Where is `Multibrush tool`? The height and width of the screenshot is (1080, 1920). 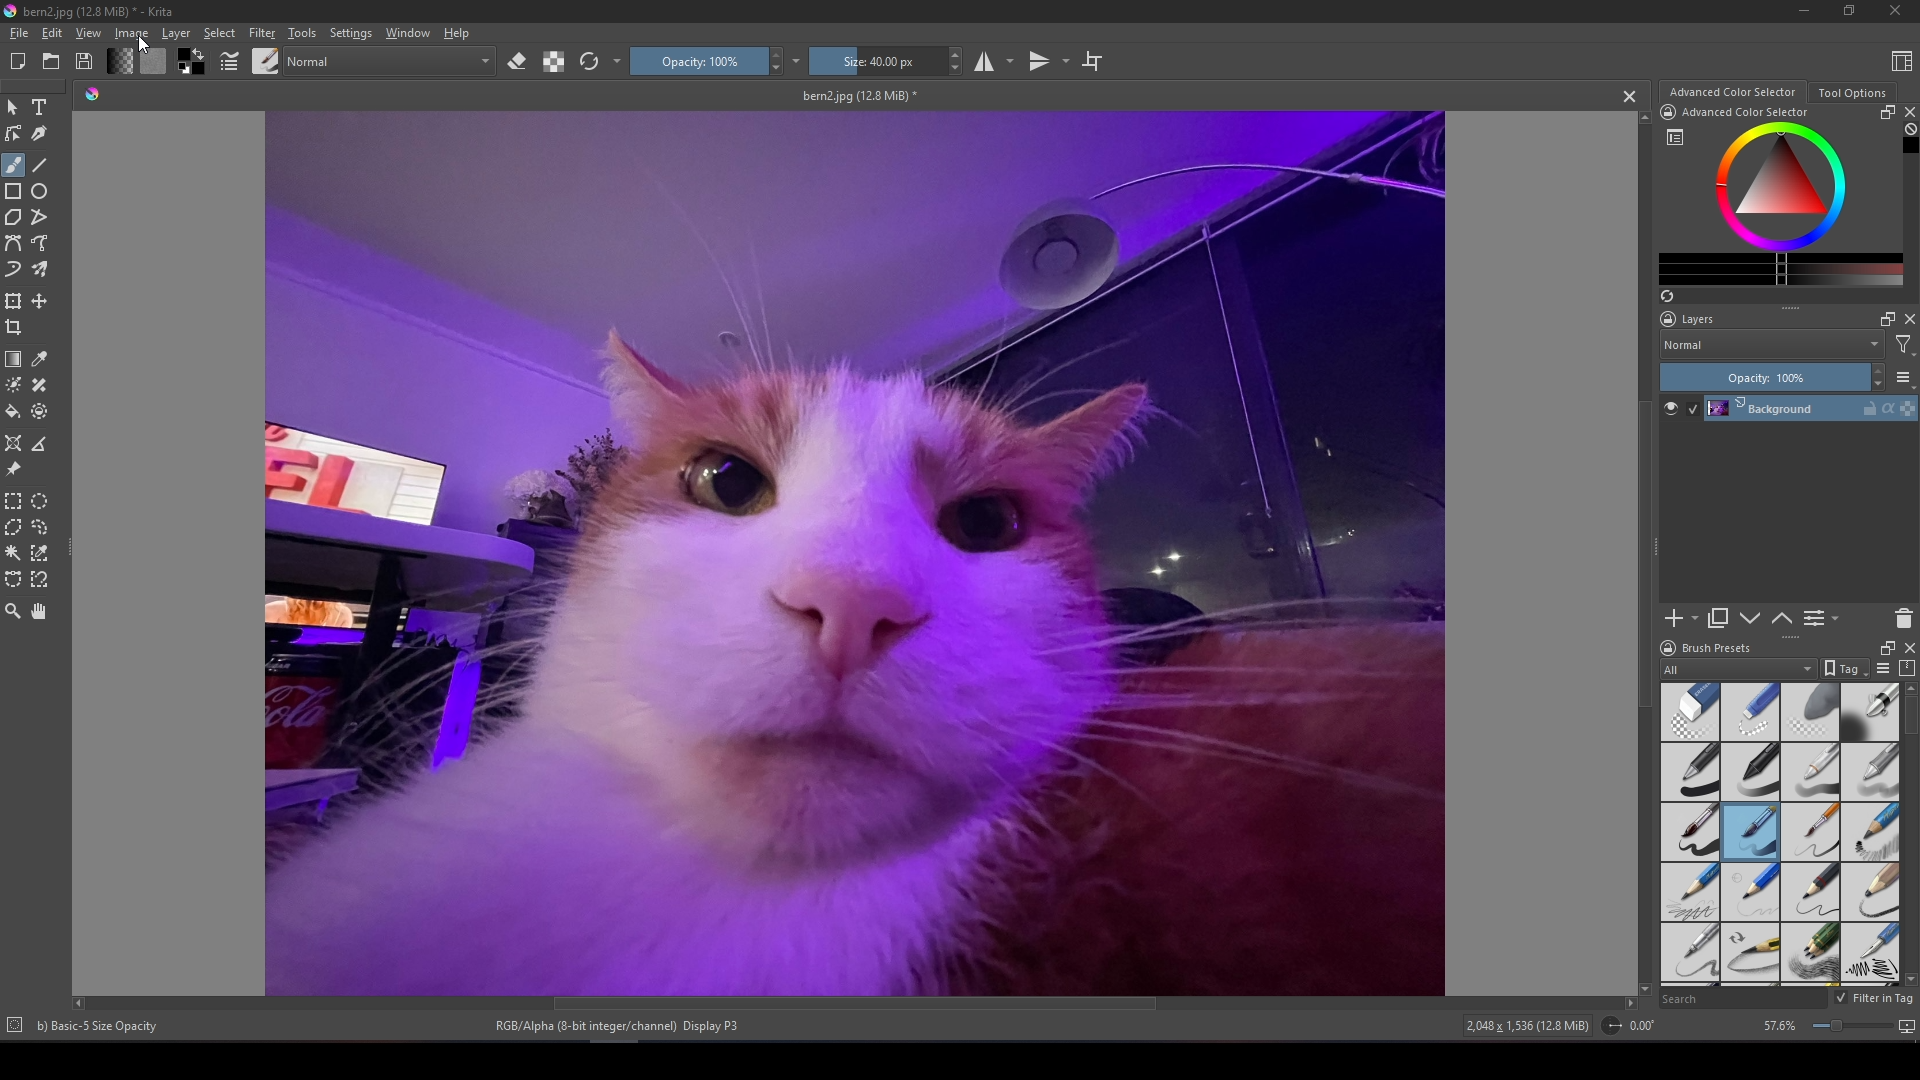 Multibrush tool is located at coordinates (39, 269).